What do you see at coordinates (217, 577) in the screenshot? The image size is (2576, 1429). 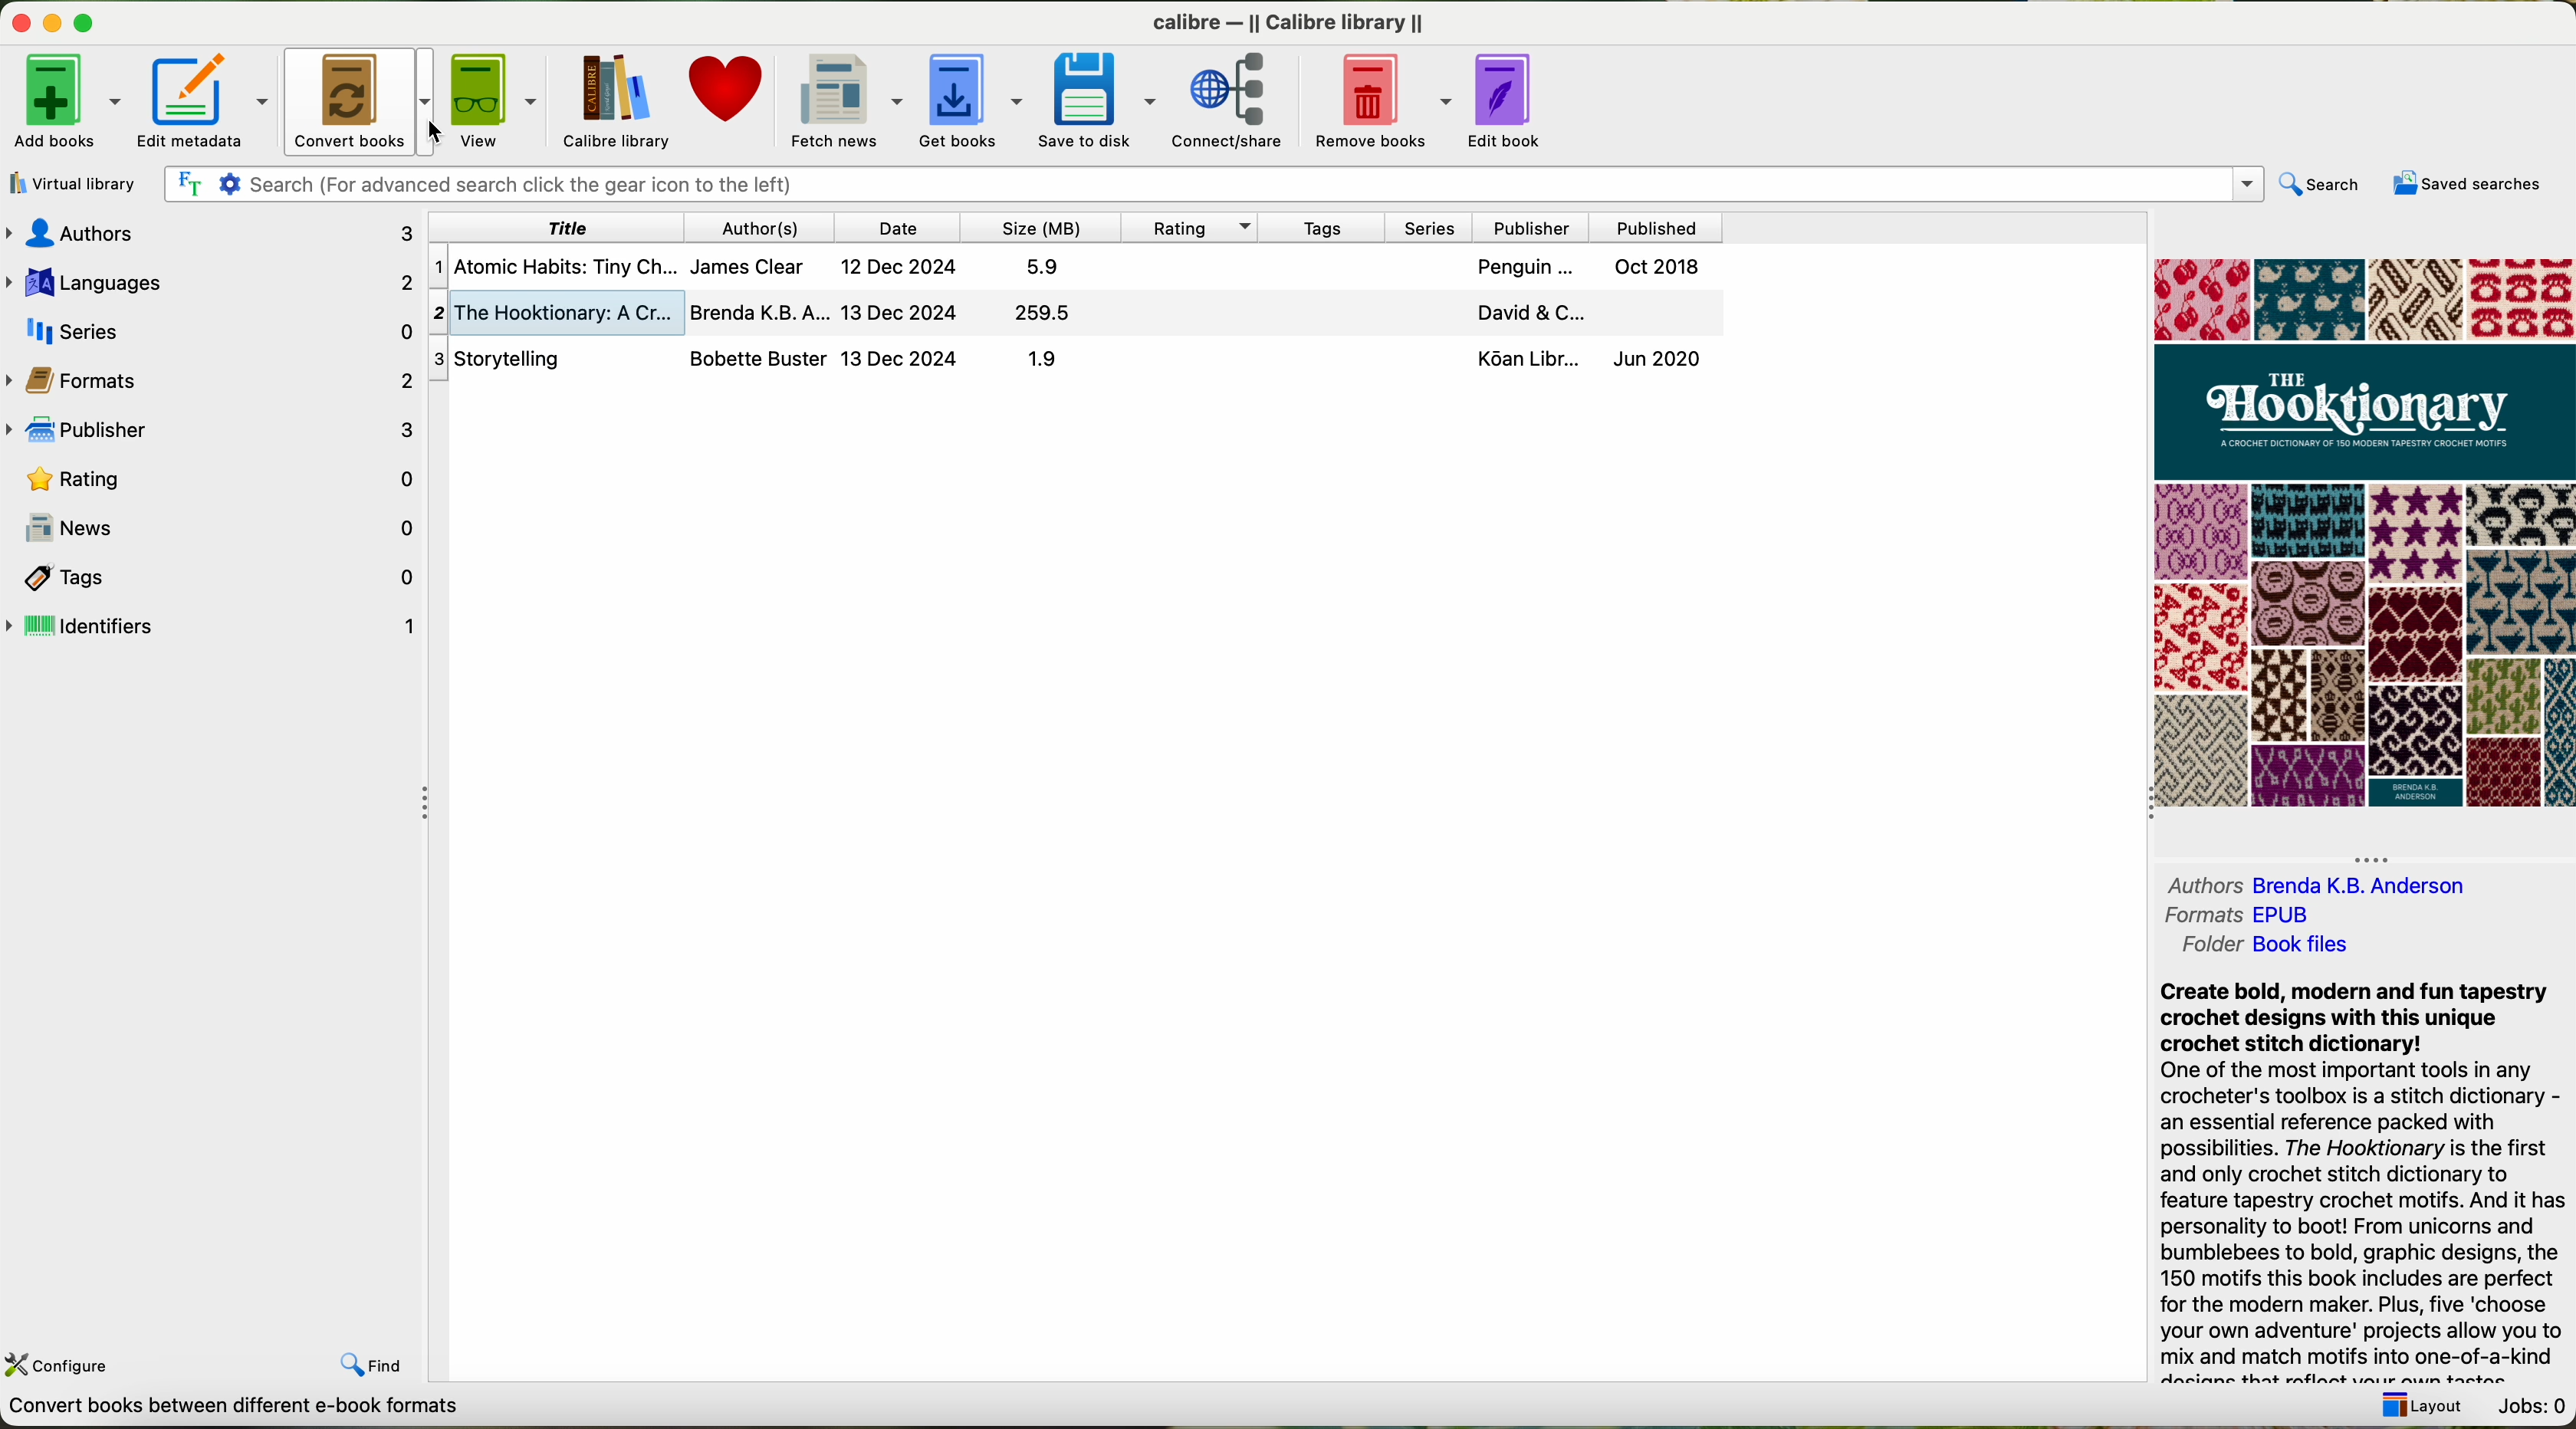 I see `tags` at bounding box center [217, 577].